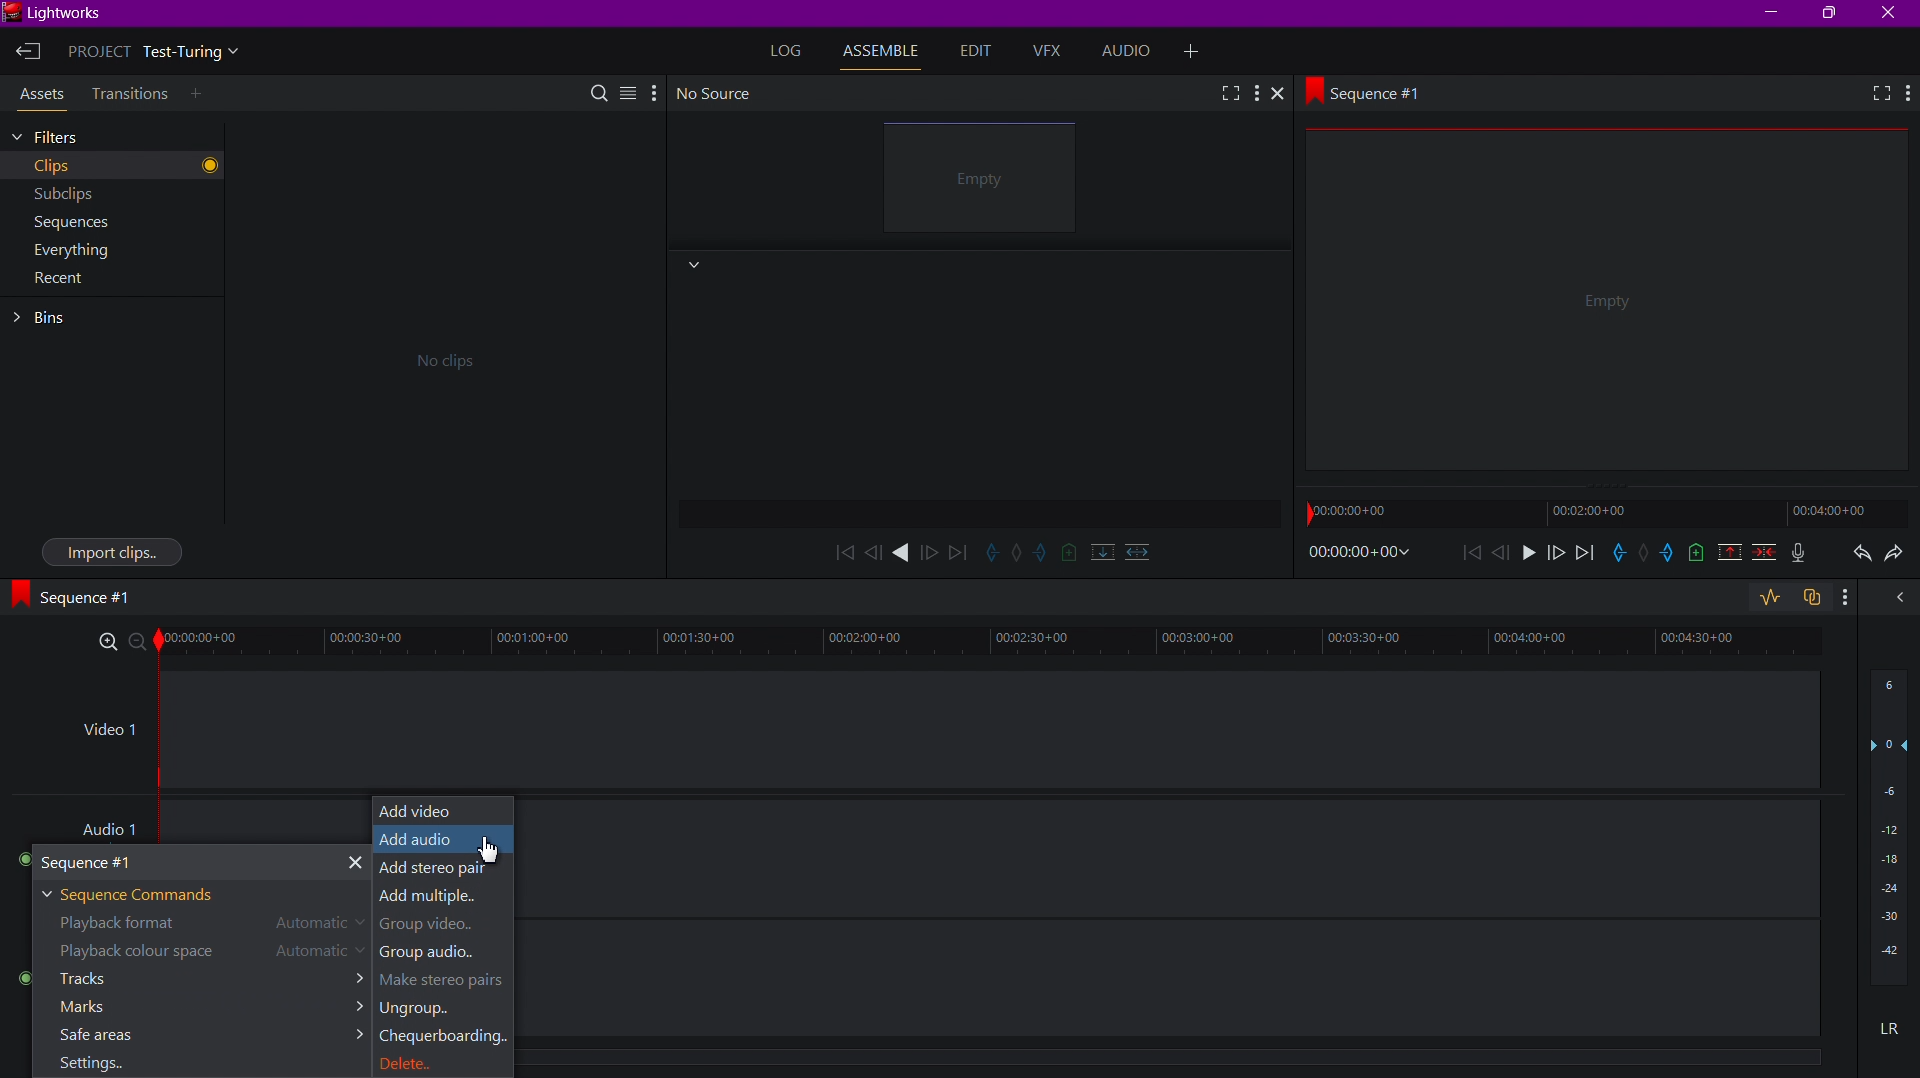 This screenshot has width=1920, height=1078. What do you see at coordinates (77, 136) in the screenshot?
I see `Filters ` at bounding box center [77, 136].